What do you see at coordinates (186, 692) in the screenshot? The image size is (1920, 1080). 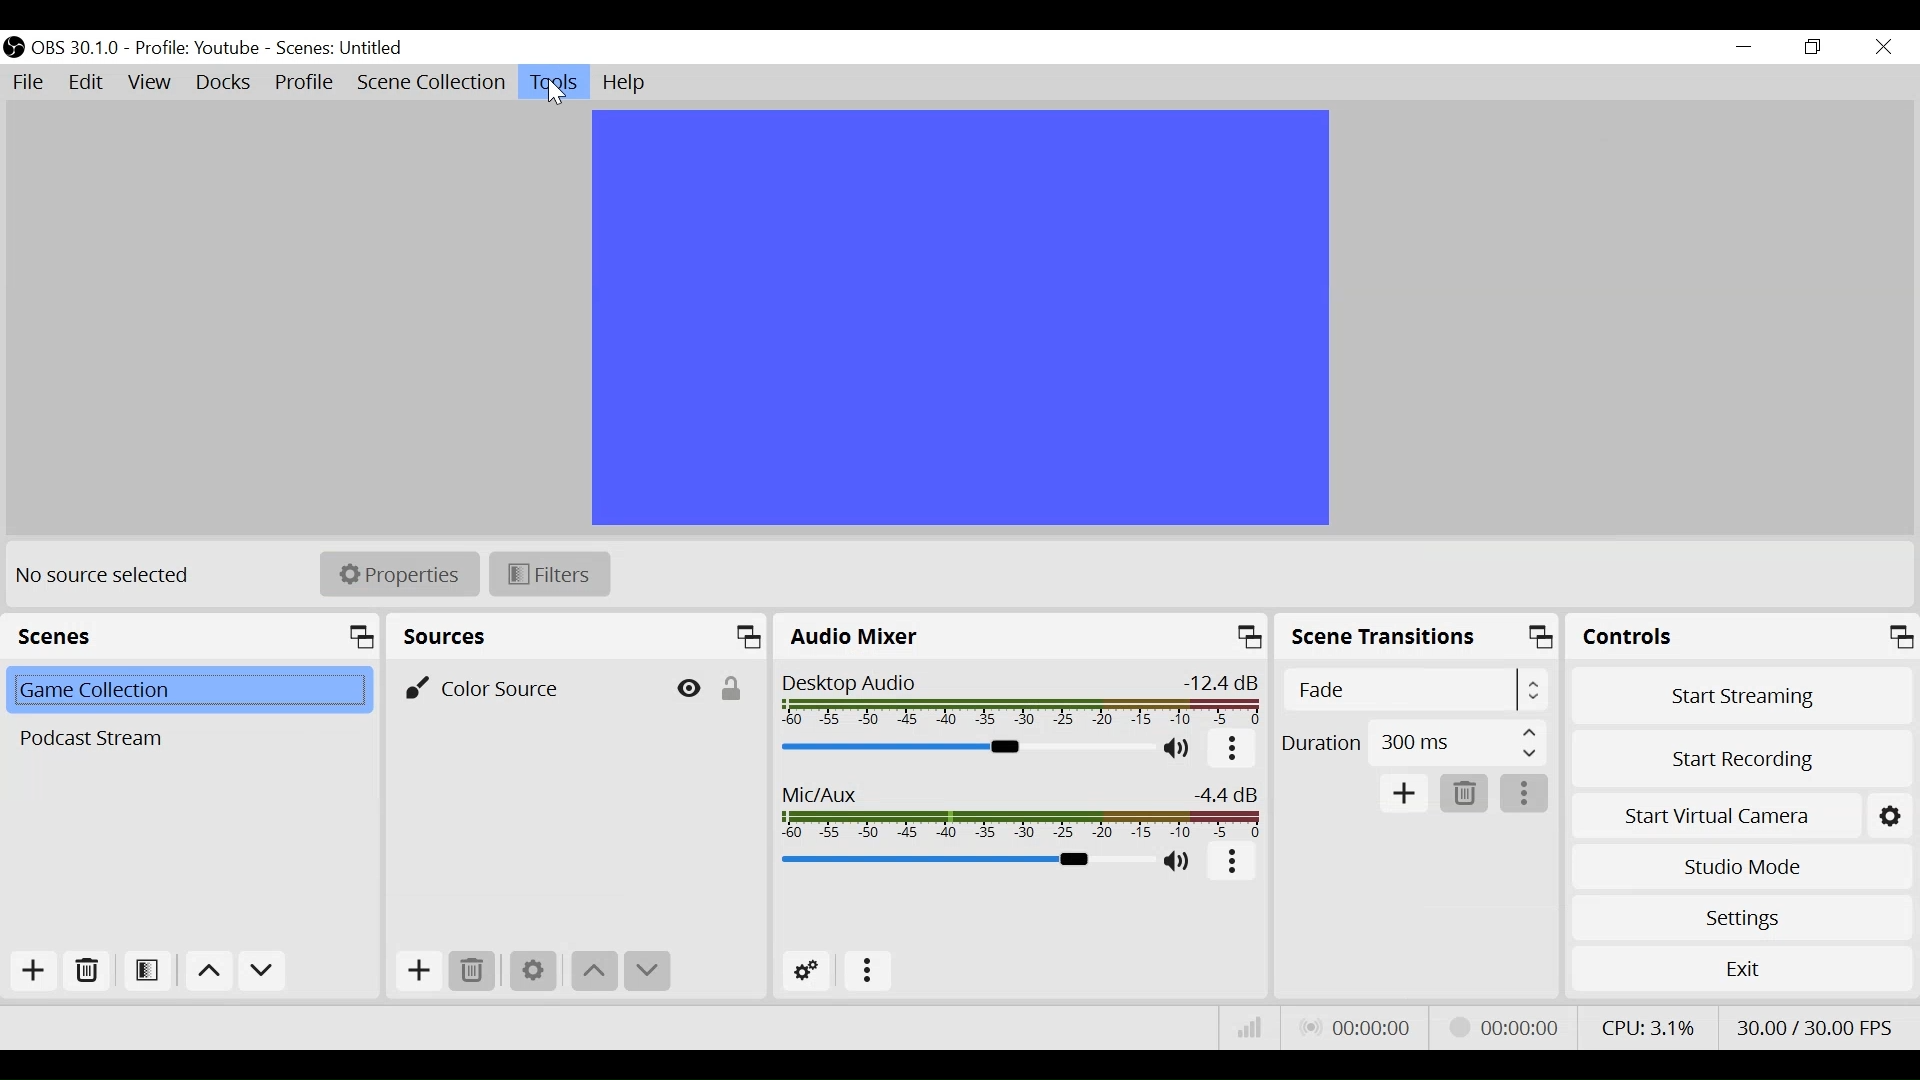 I see `Scene` at bounding box center [186, 692].